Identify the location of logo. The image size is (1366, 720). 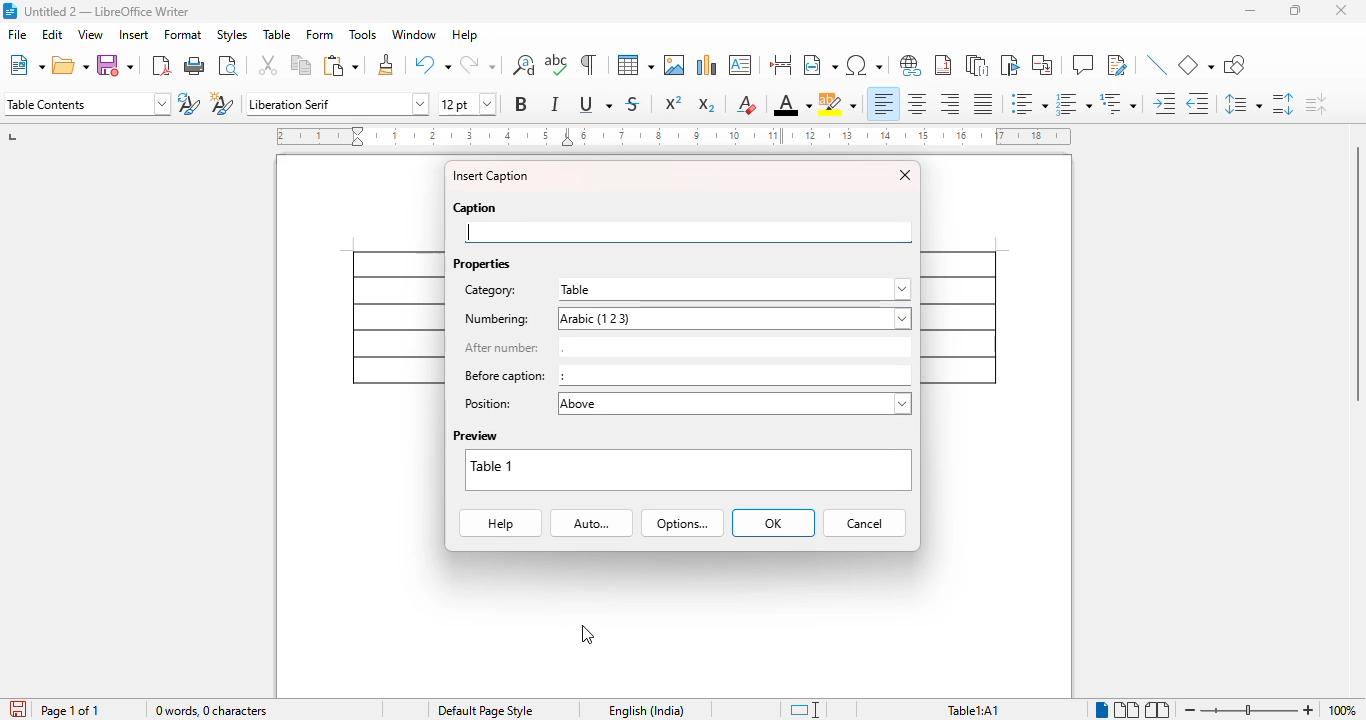
(10, 11).